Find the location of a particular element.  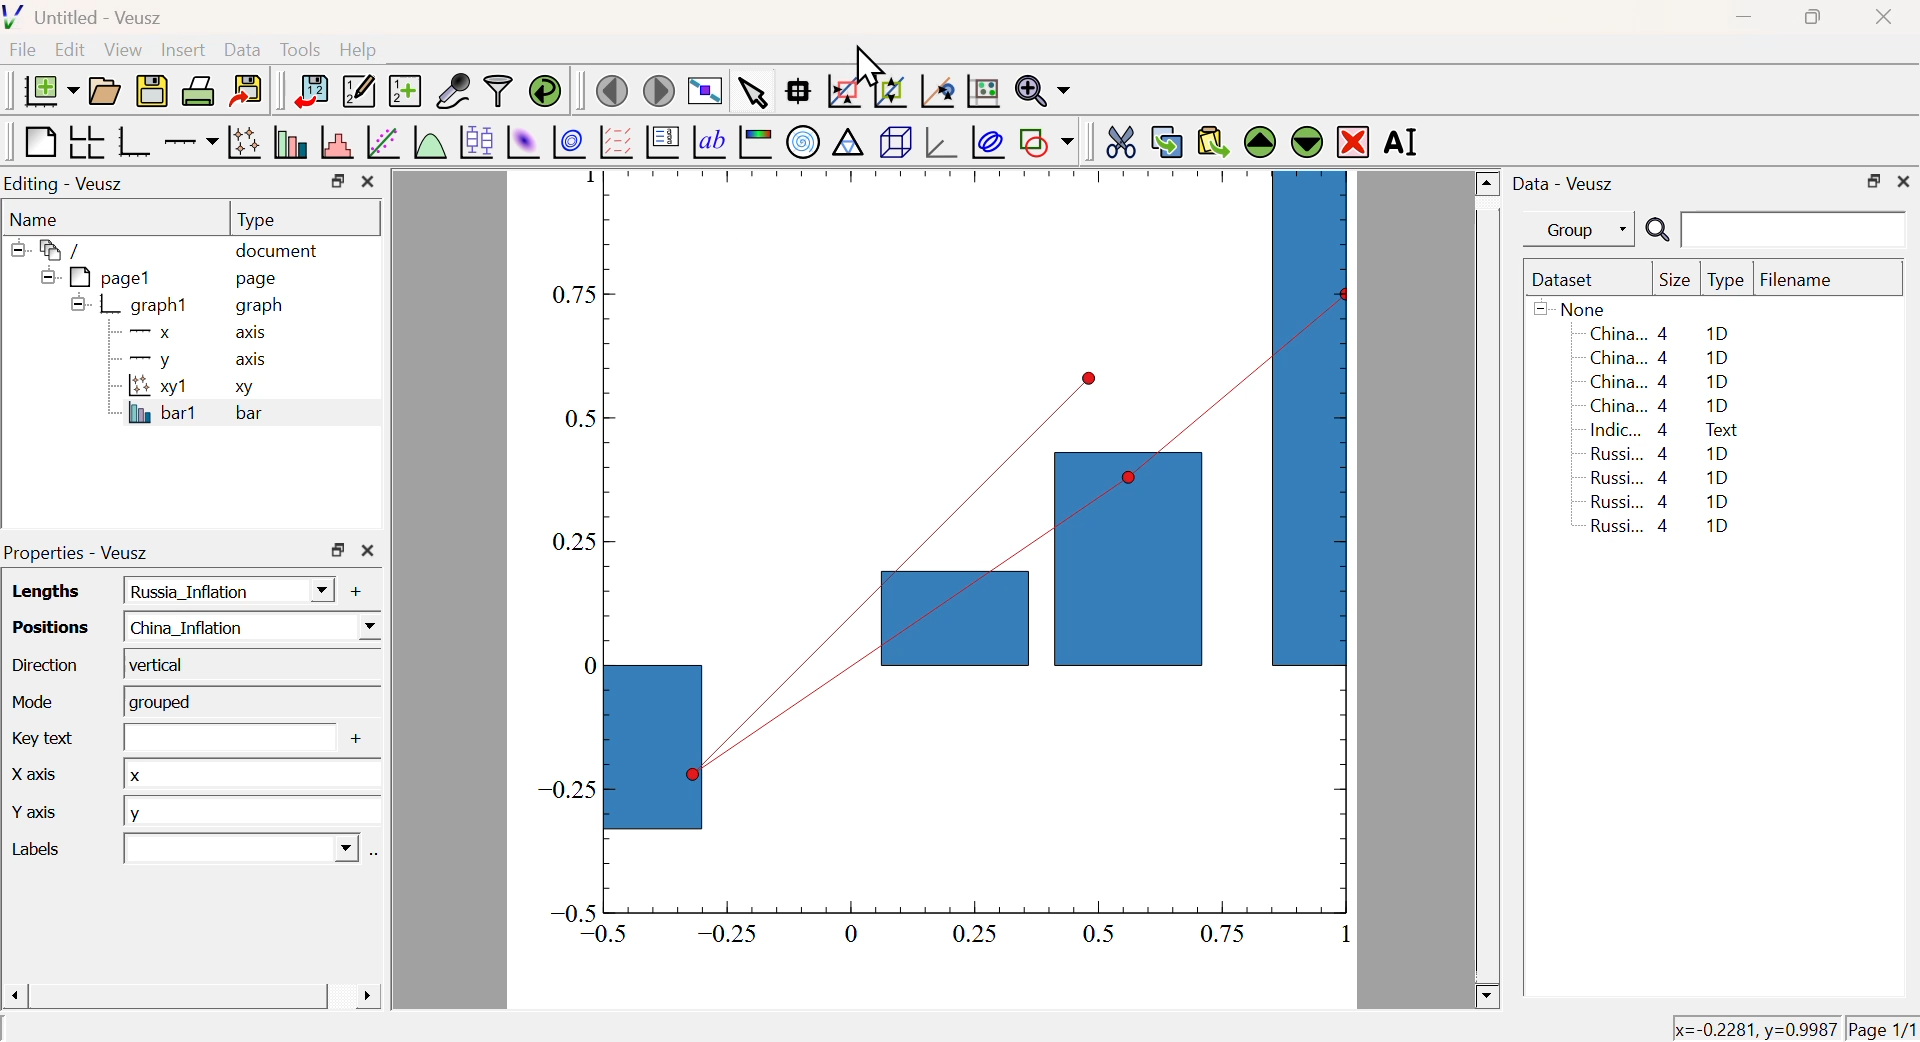

X Axis is located at coordinates (50, 779).